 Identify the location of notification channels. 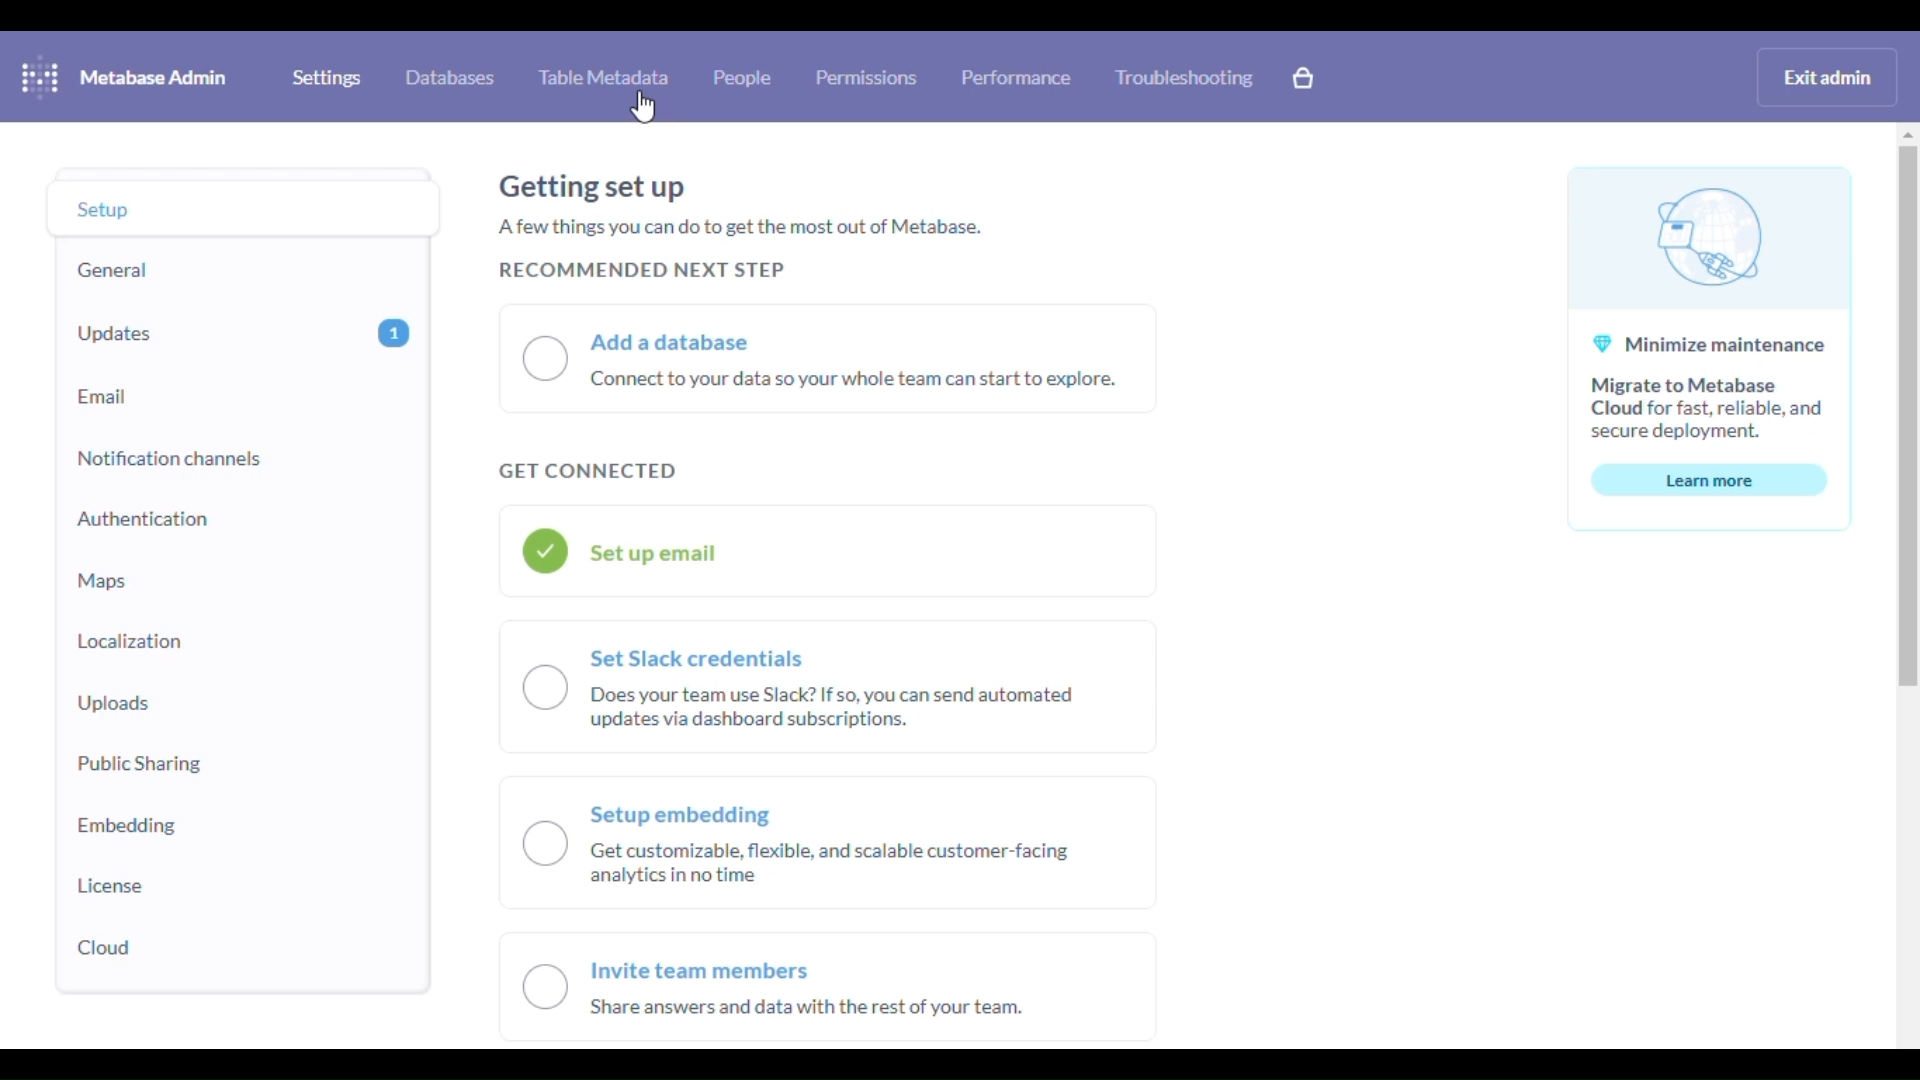
(169, 458).